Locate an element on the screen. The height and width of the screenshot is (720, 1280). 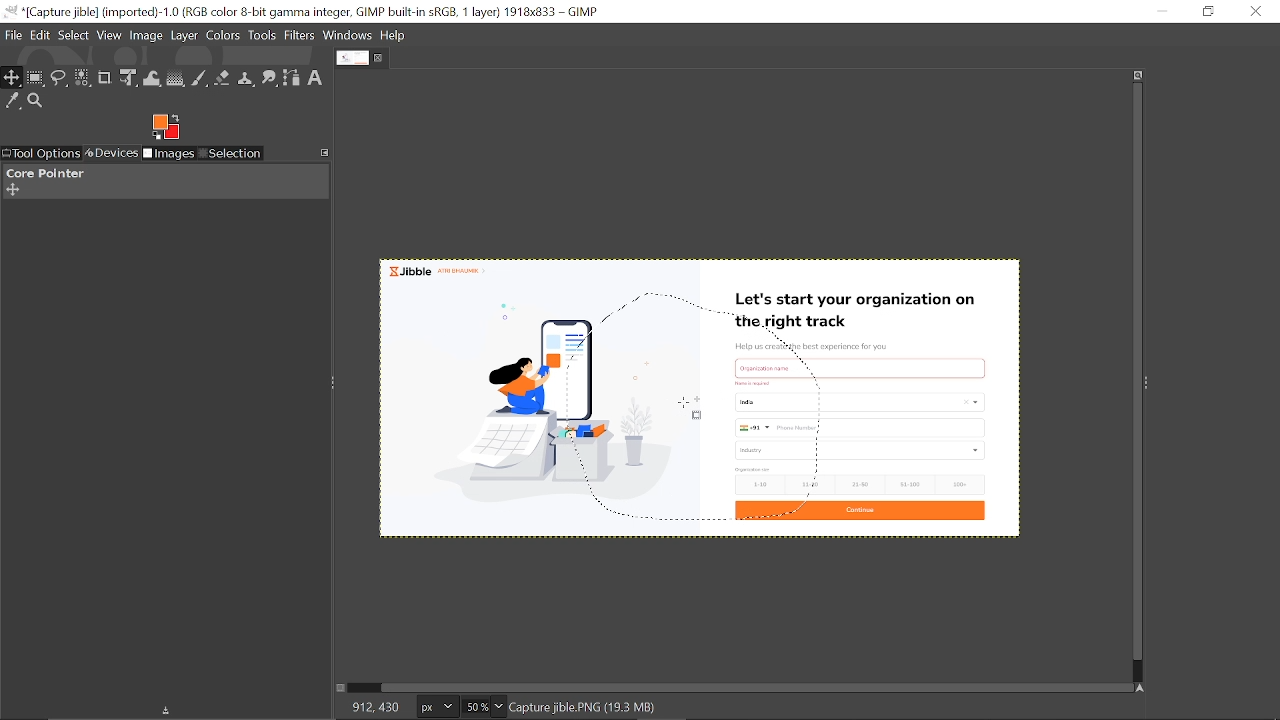
Restore down is located at coordinates (1210, 11).